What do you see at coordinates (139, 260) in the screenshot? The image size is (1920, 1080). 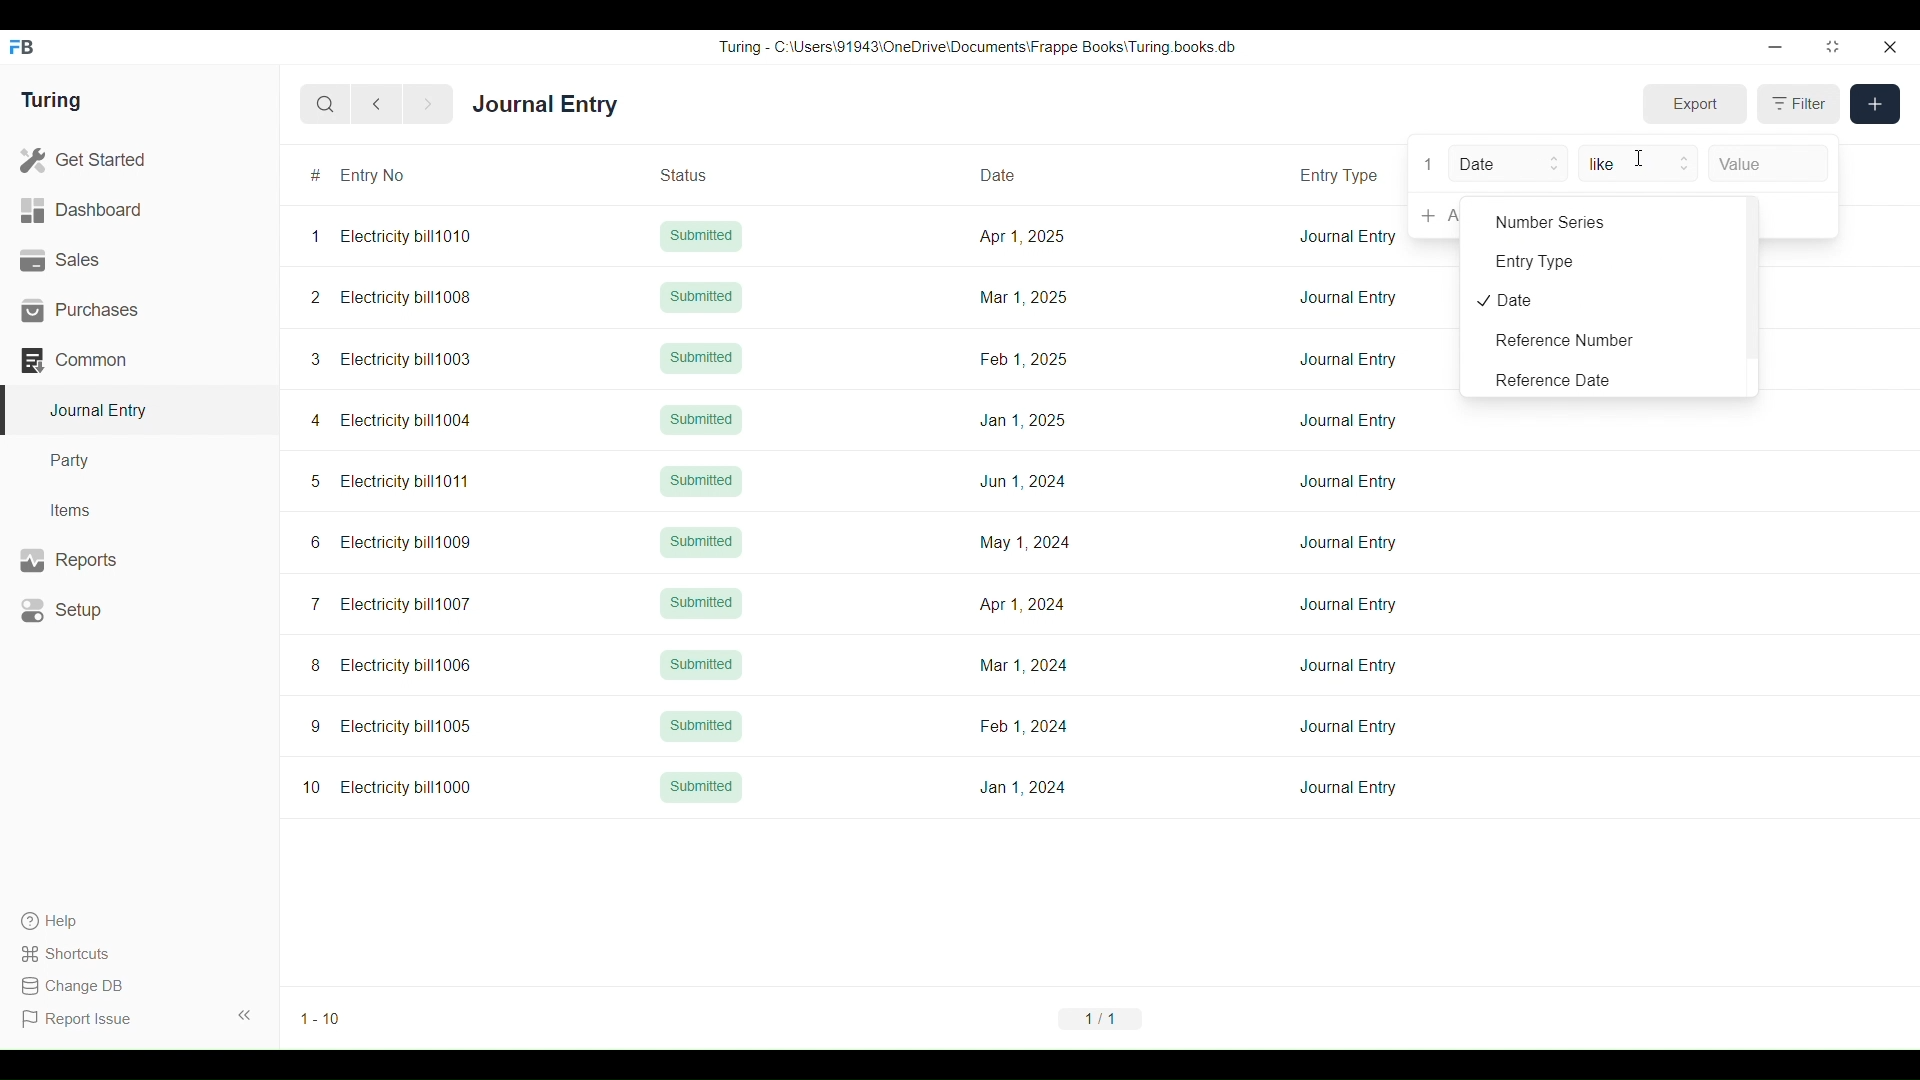 I see `Sales` at bounding box center [139, 260].